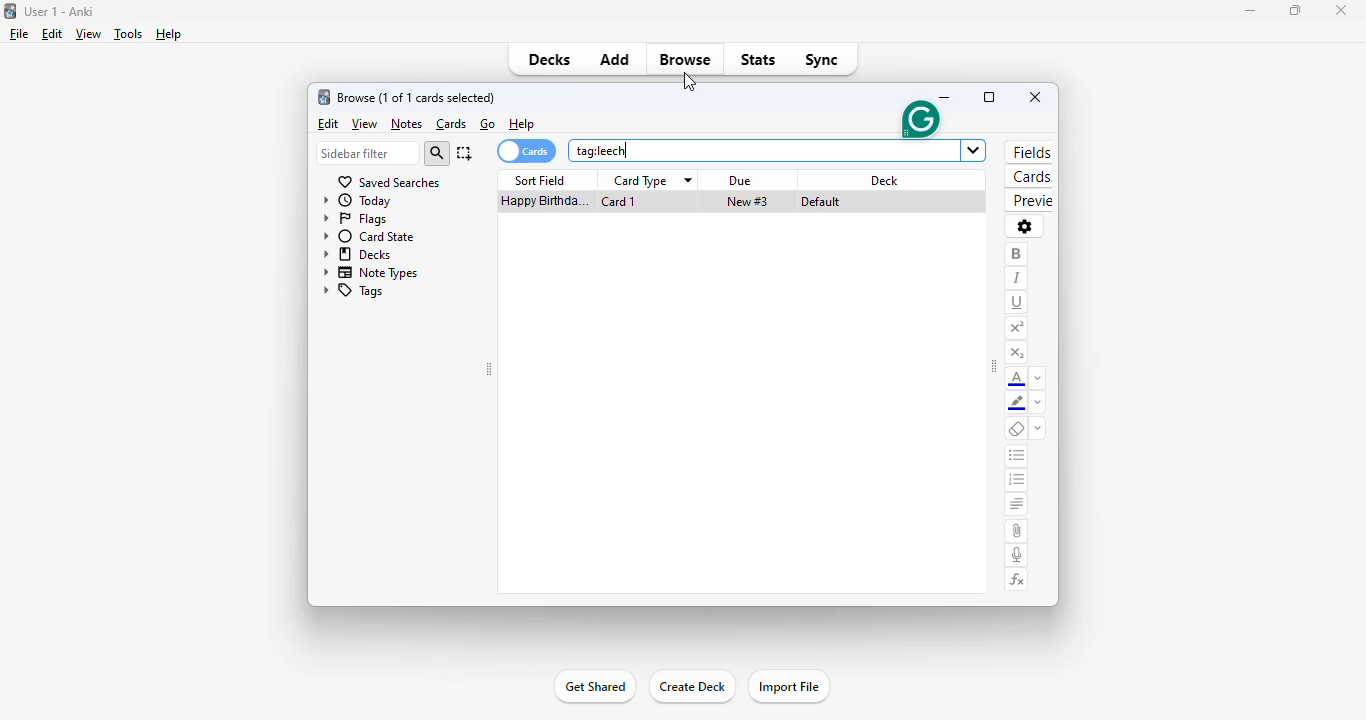  Describe the element at coordinates (548, 59) in the screenshot. I see `decks` at that location.